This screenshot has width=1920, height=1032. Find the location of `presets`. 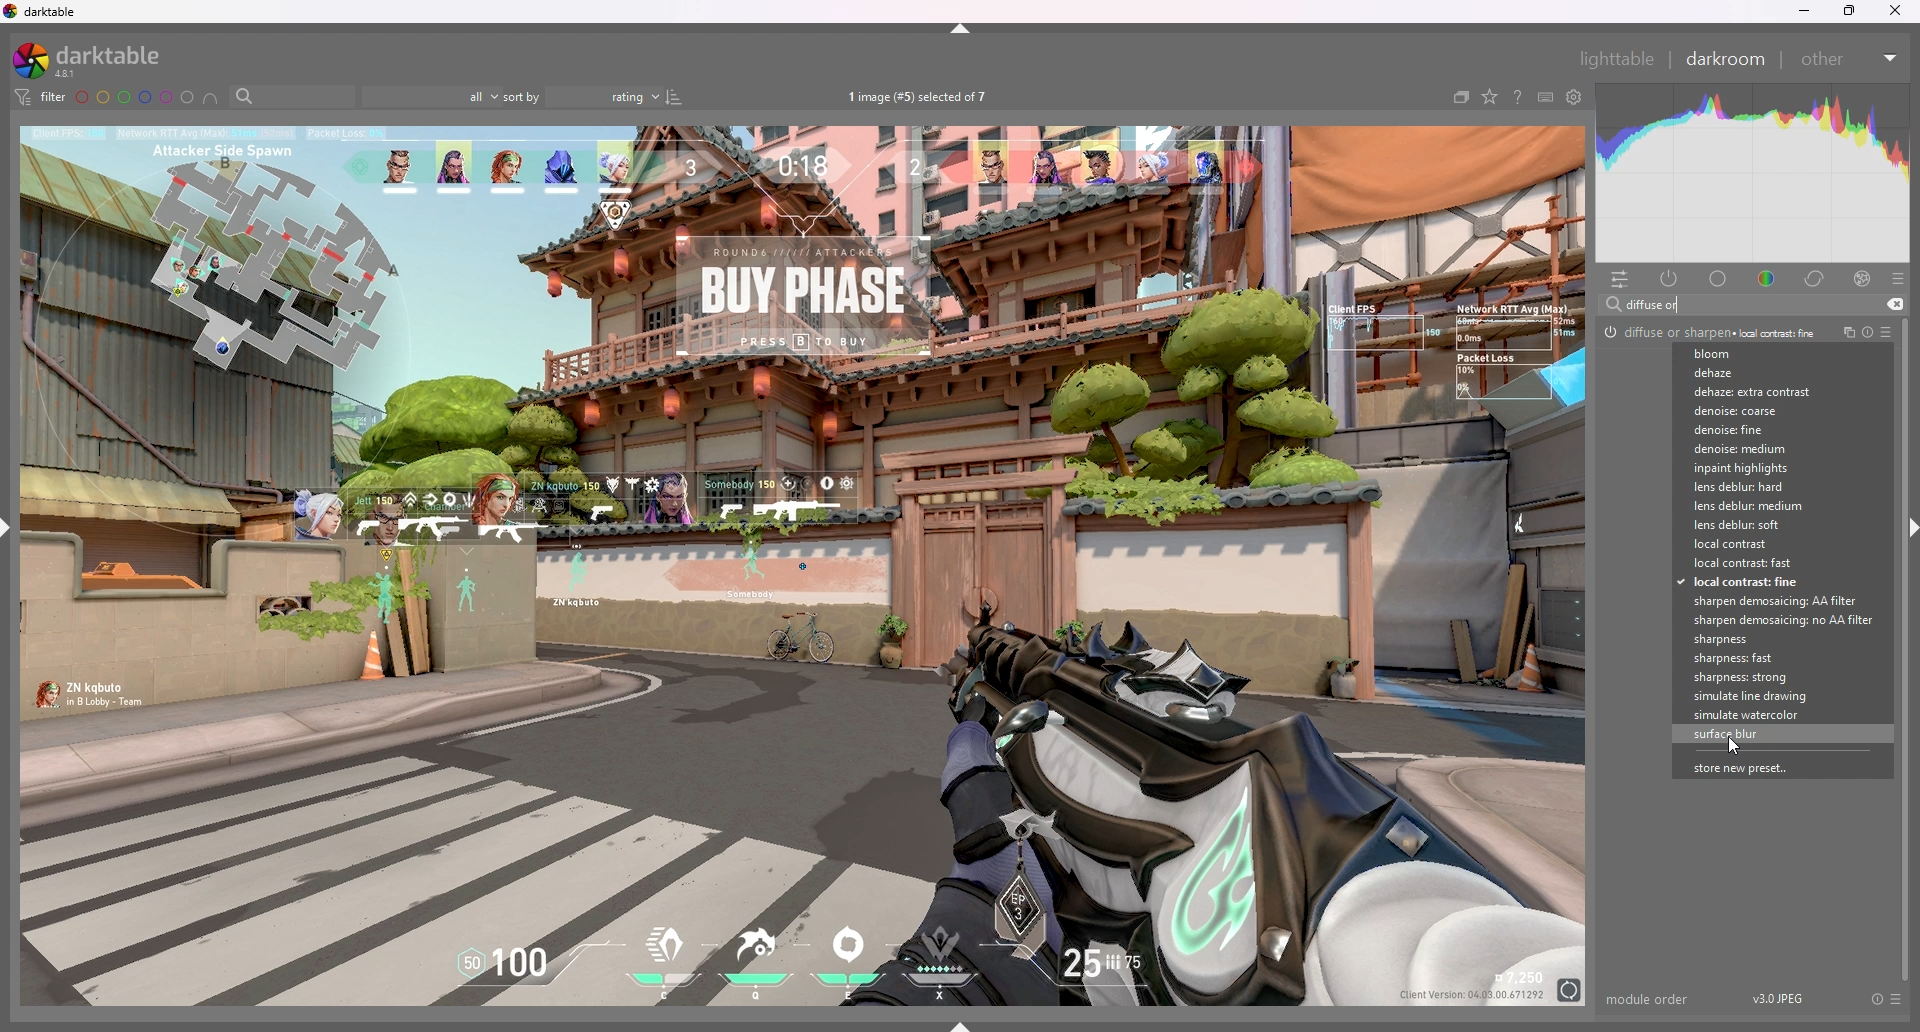

presets is located at coordinates (1885, 332).